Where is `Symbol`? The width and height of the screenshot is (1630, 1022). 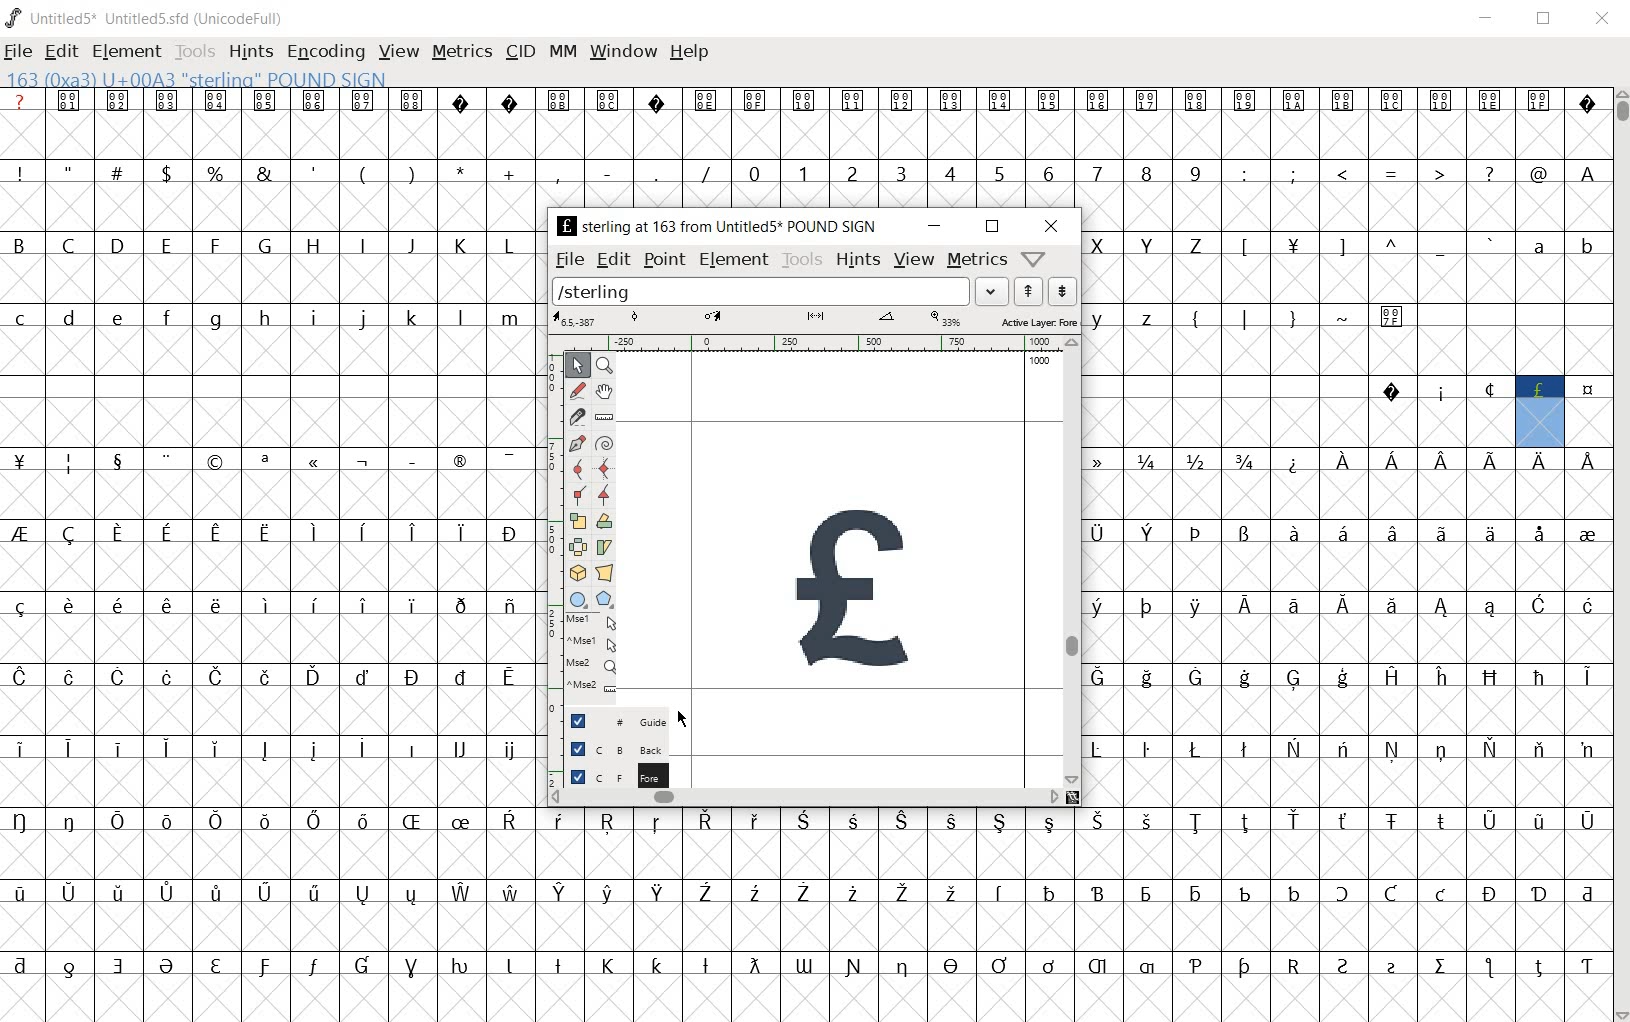 Symbol is located at coordinates (1292, 461).